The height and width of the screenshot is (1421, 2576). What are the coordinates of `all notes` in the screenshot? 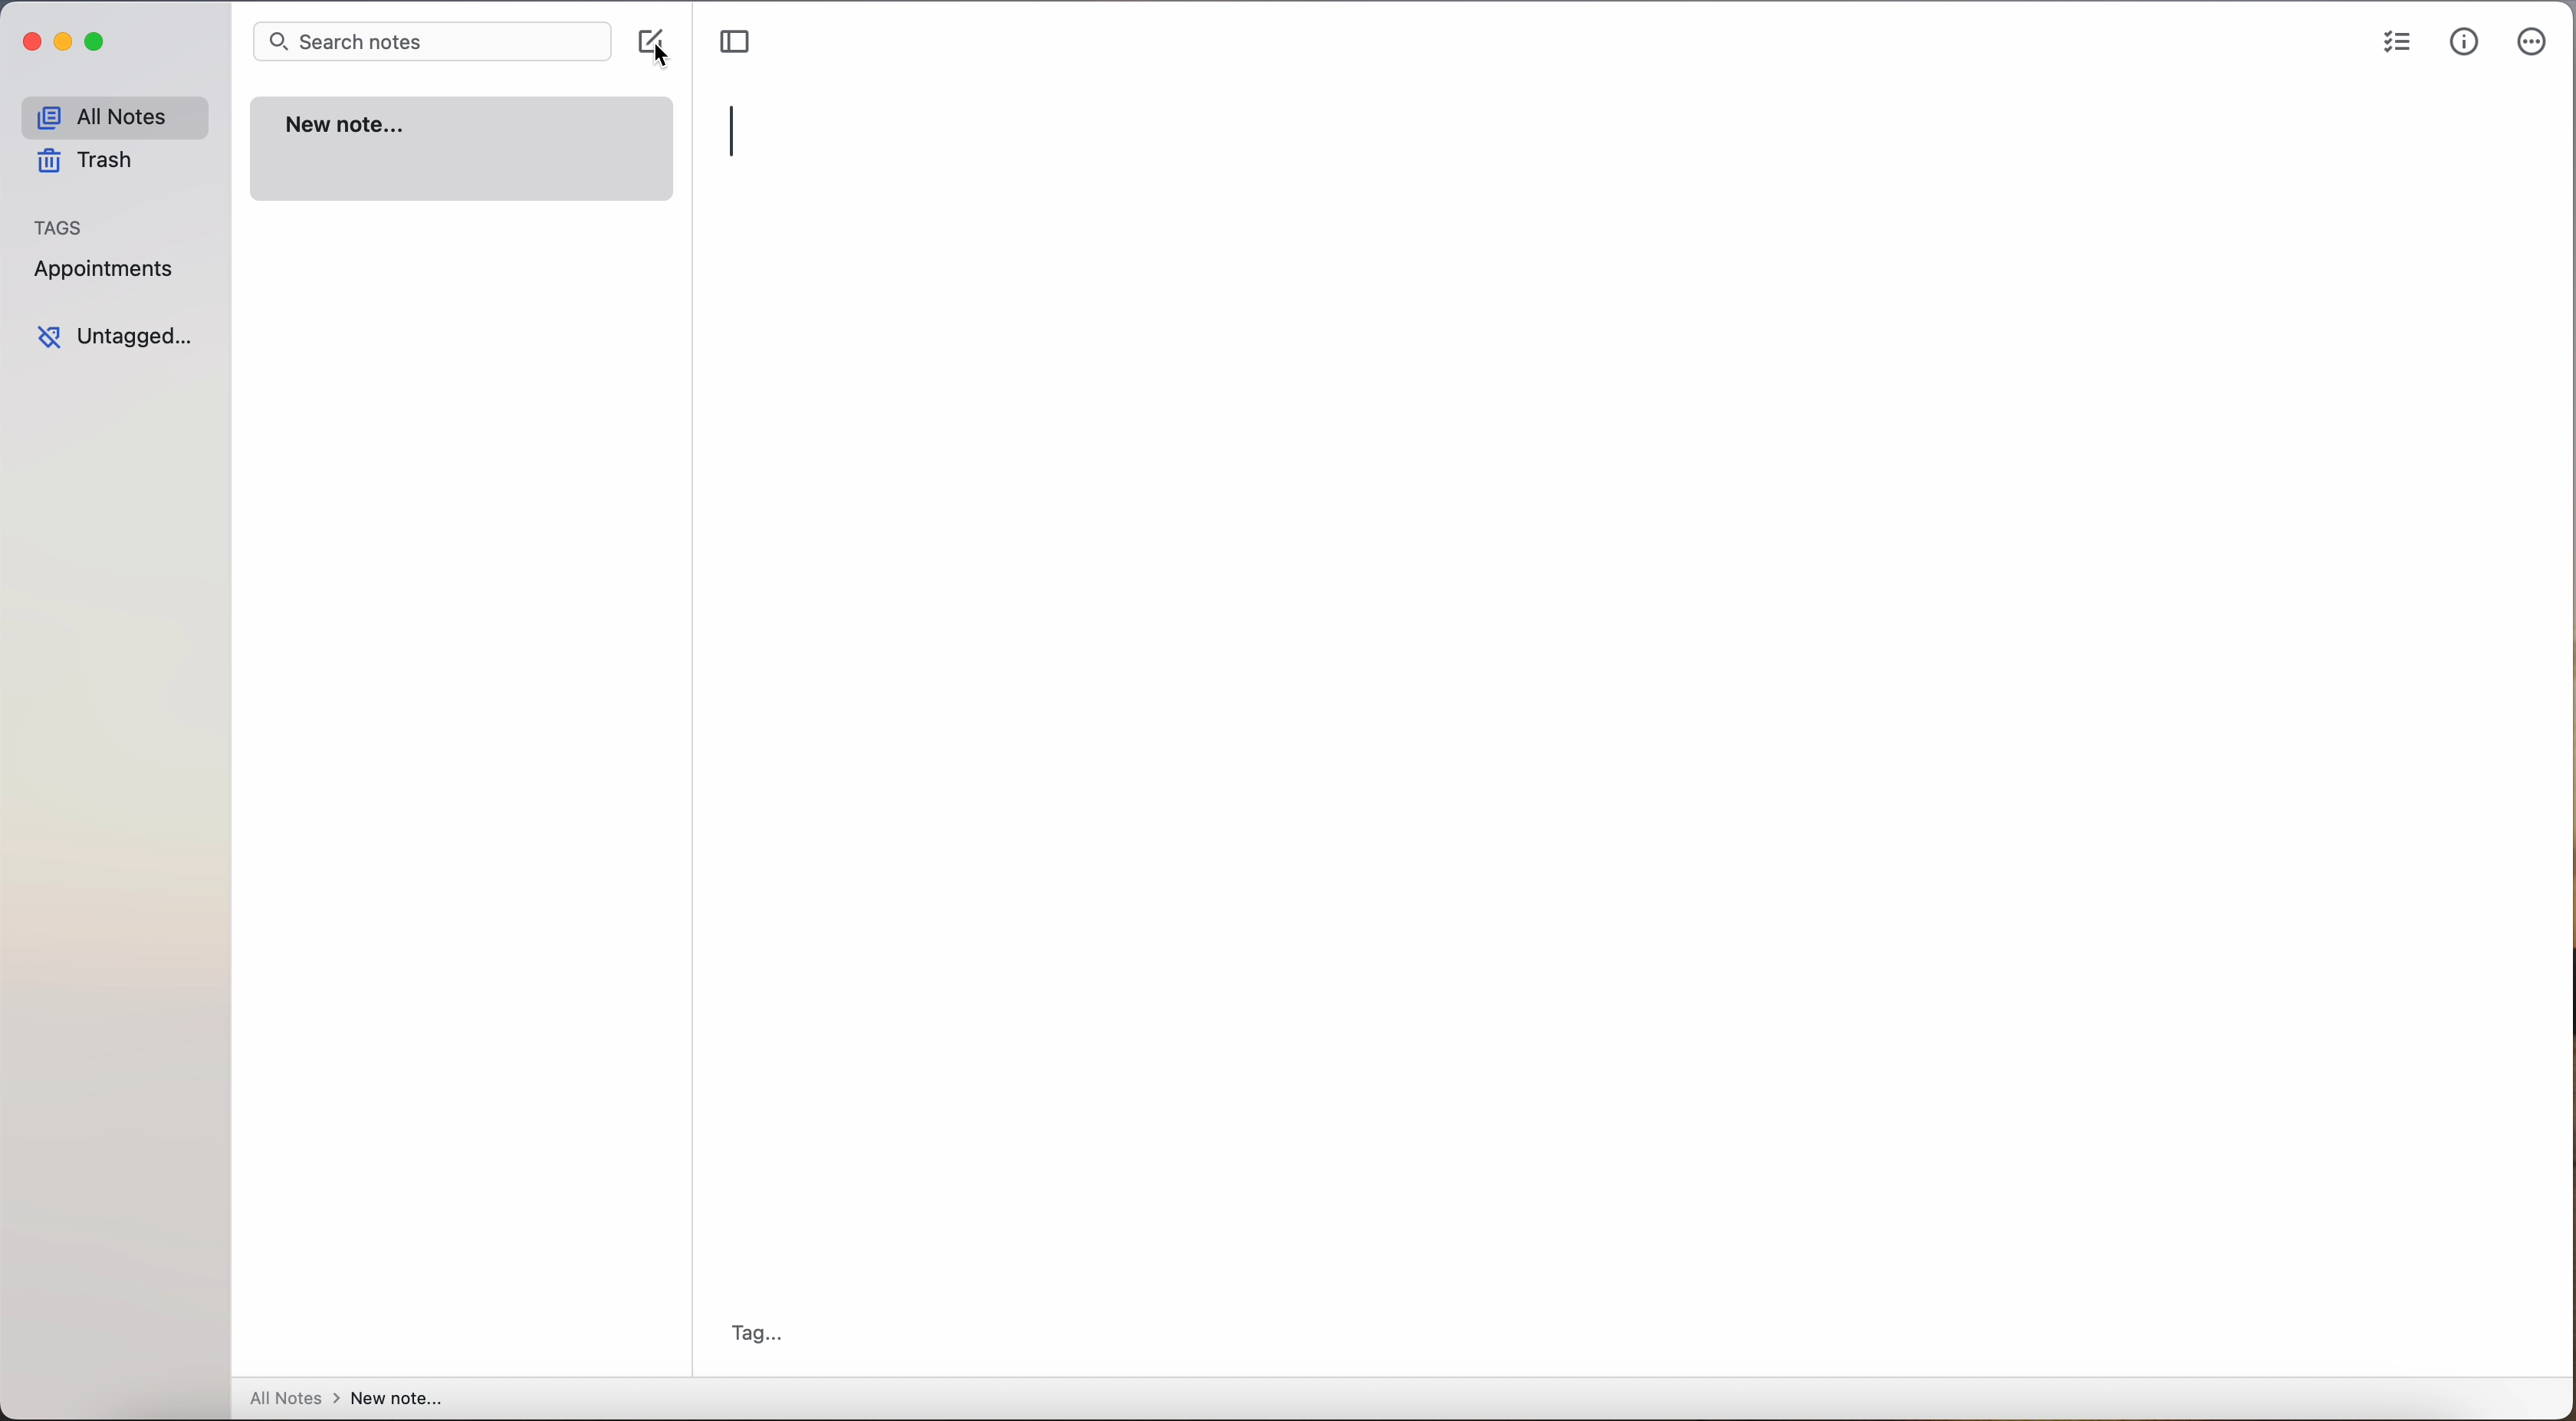 It's located at (117, 116).